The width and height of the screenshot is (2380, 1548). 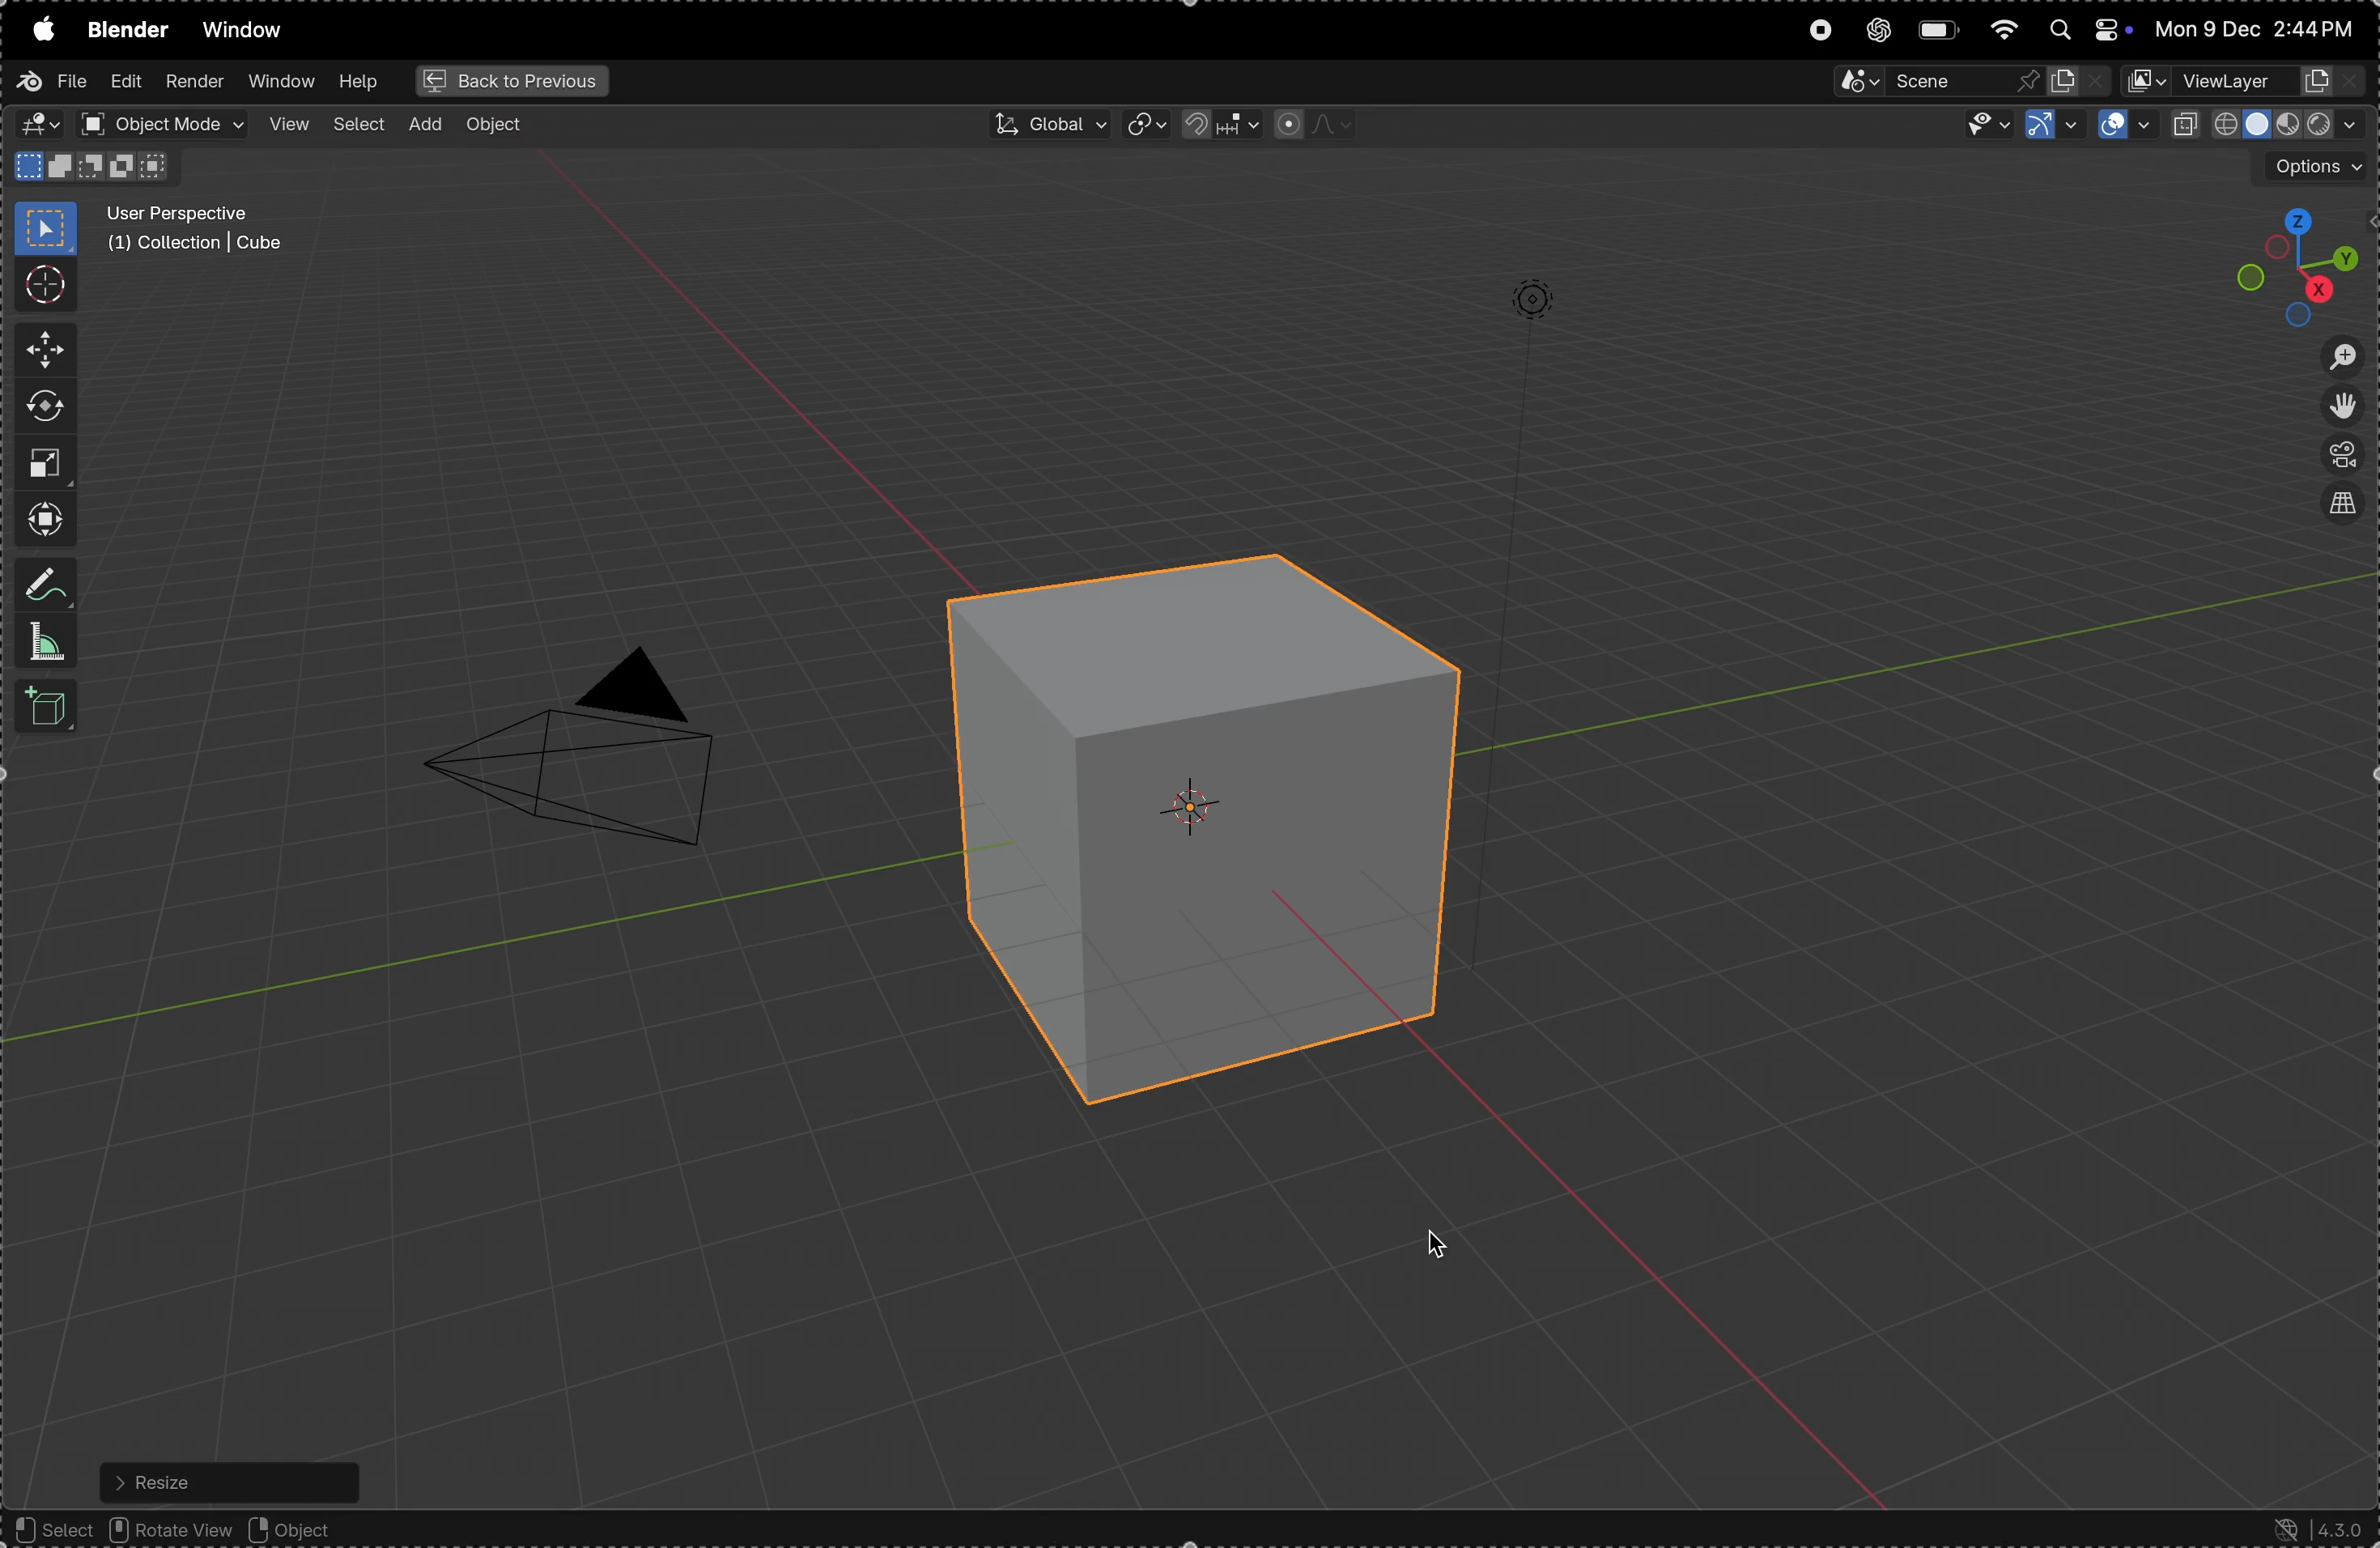 What do you see at coordinates (44, 583) in the screenshot?
I see `annotate ` at bounding box center [44, 583].